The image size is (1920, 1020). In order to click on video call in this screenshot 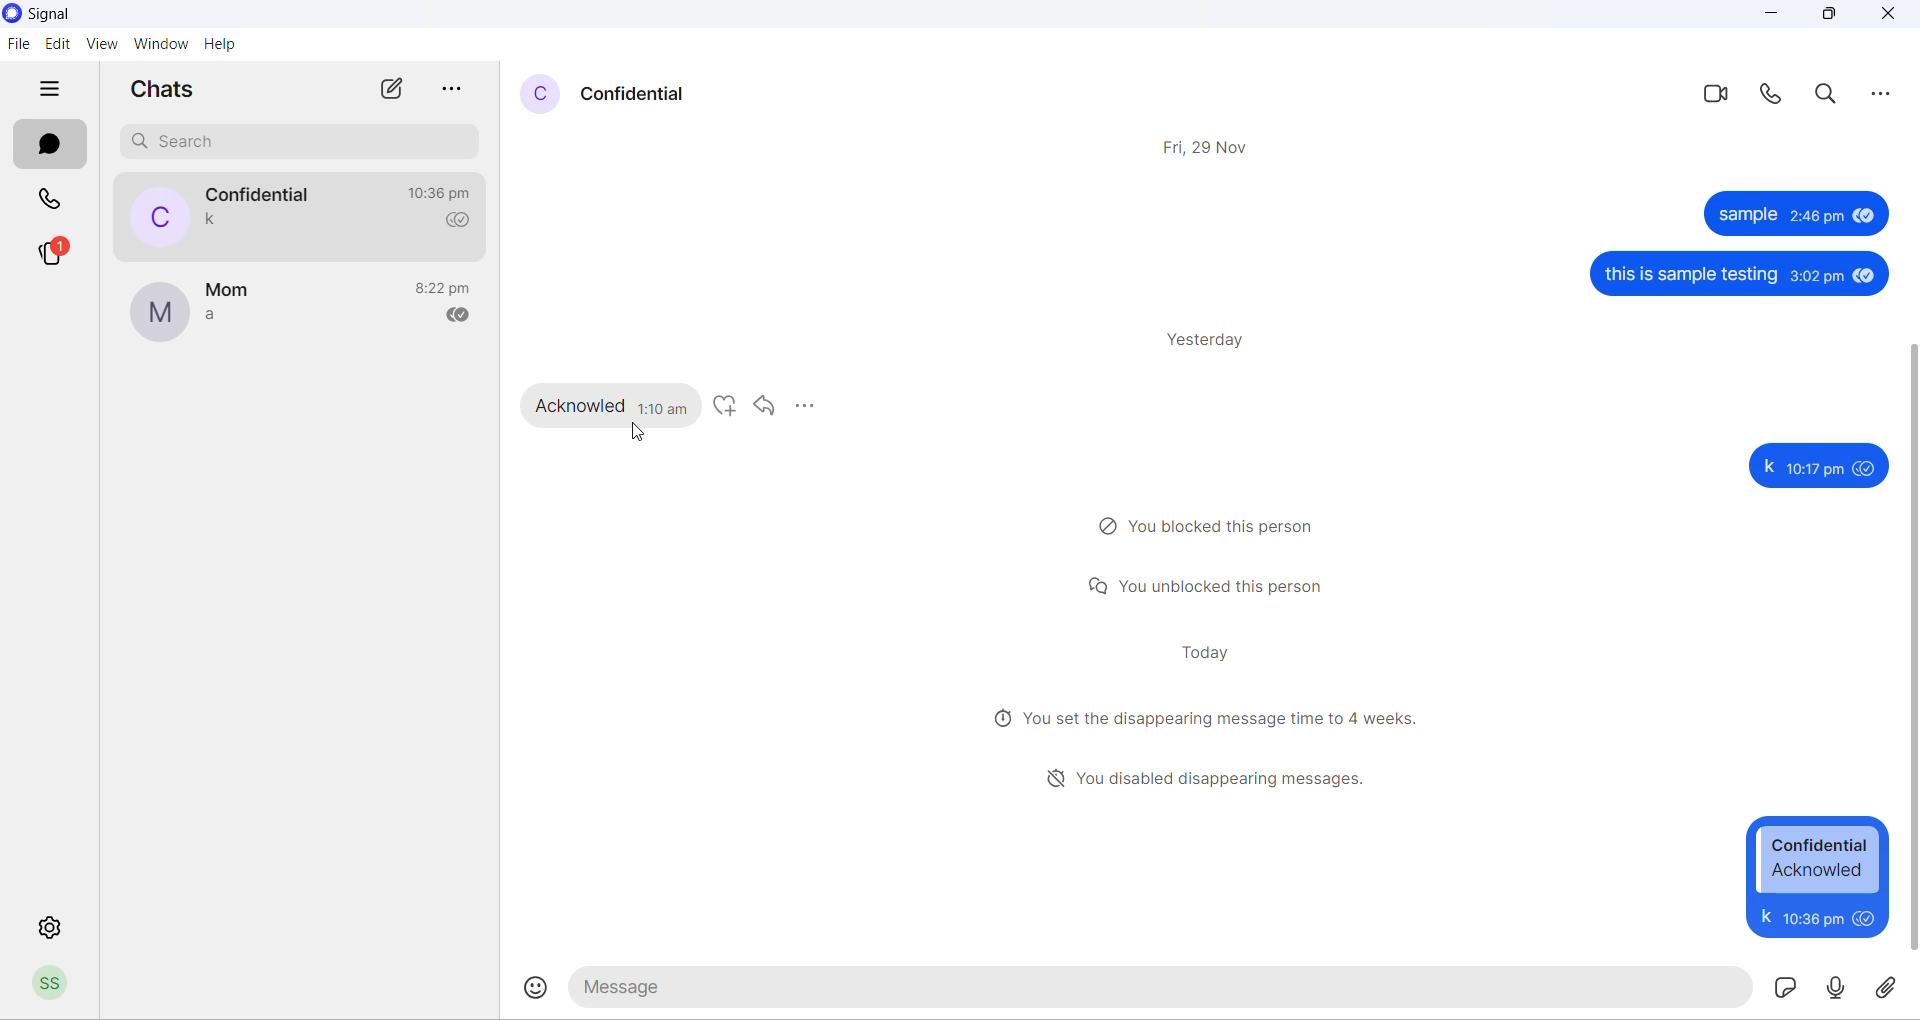, I will do `click(1713, 93)`.